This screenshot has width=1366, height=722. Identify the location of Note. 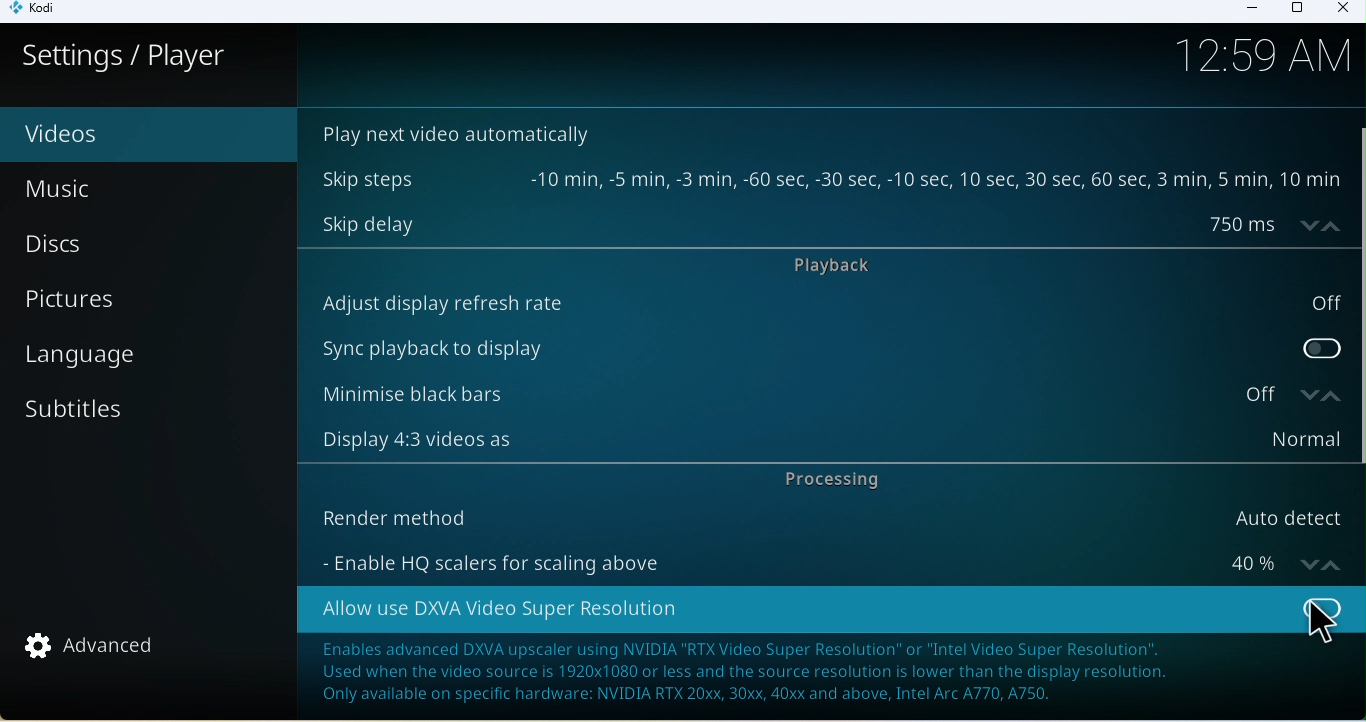
(831, 673).